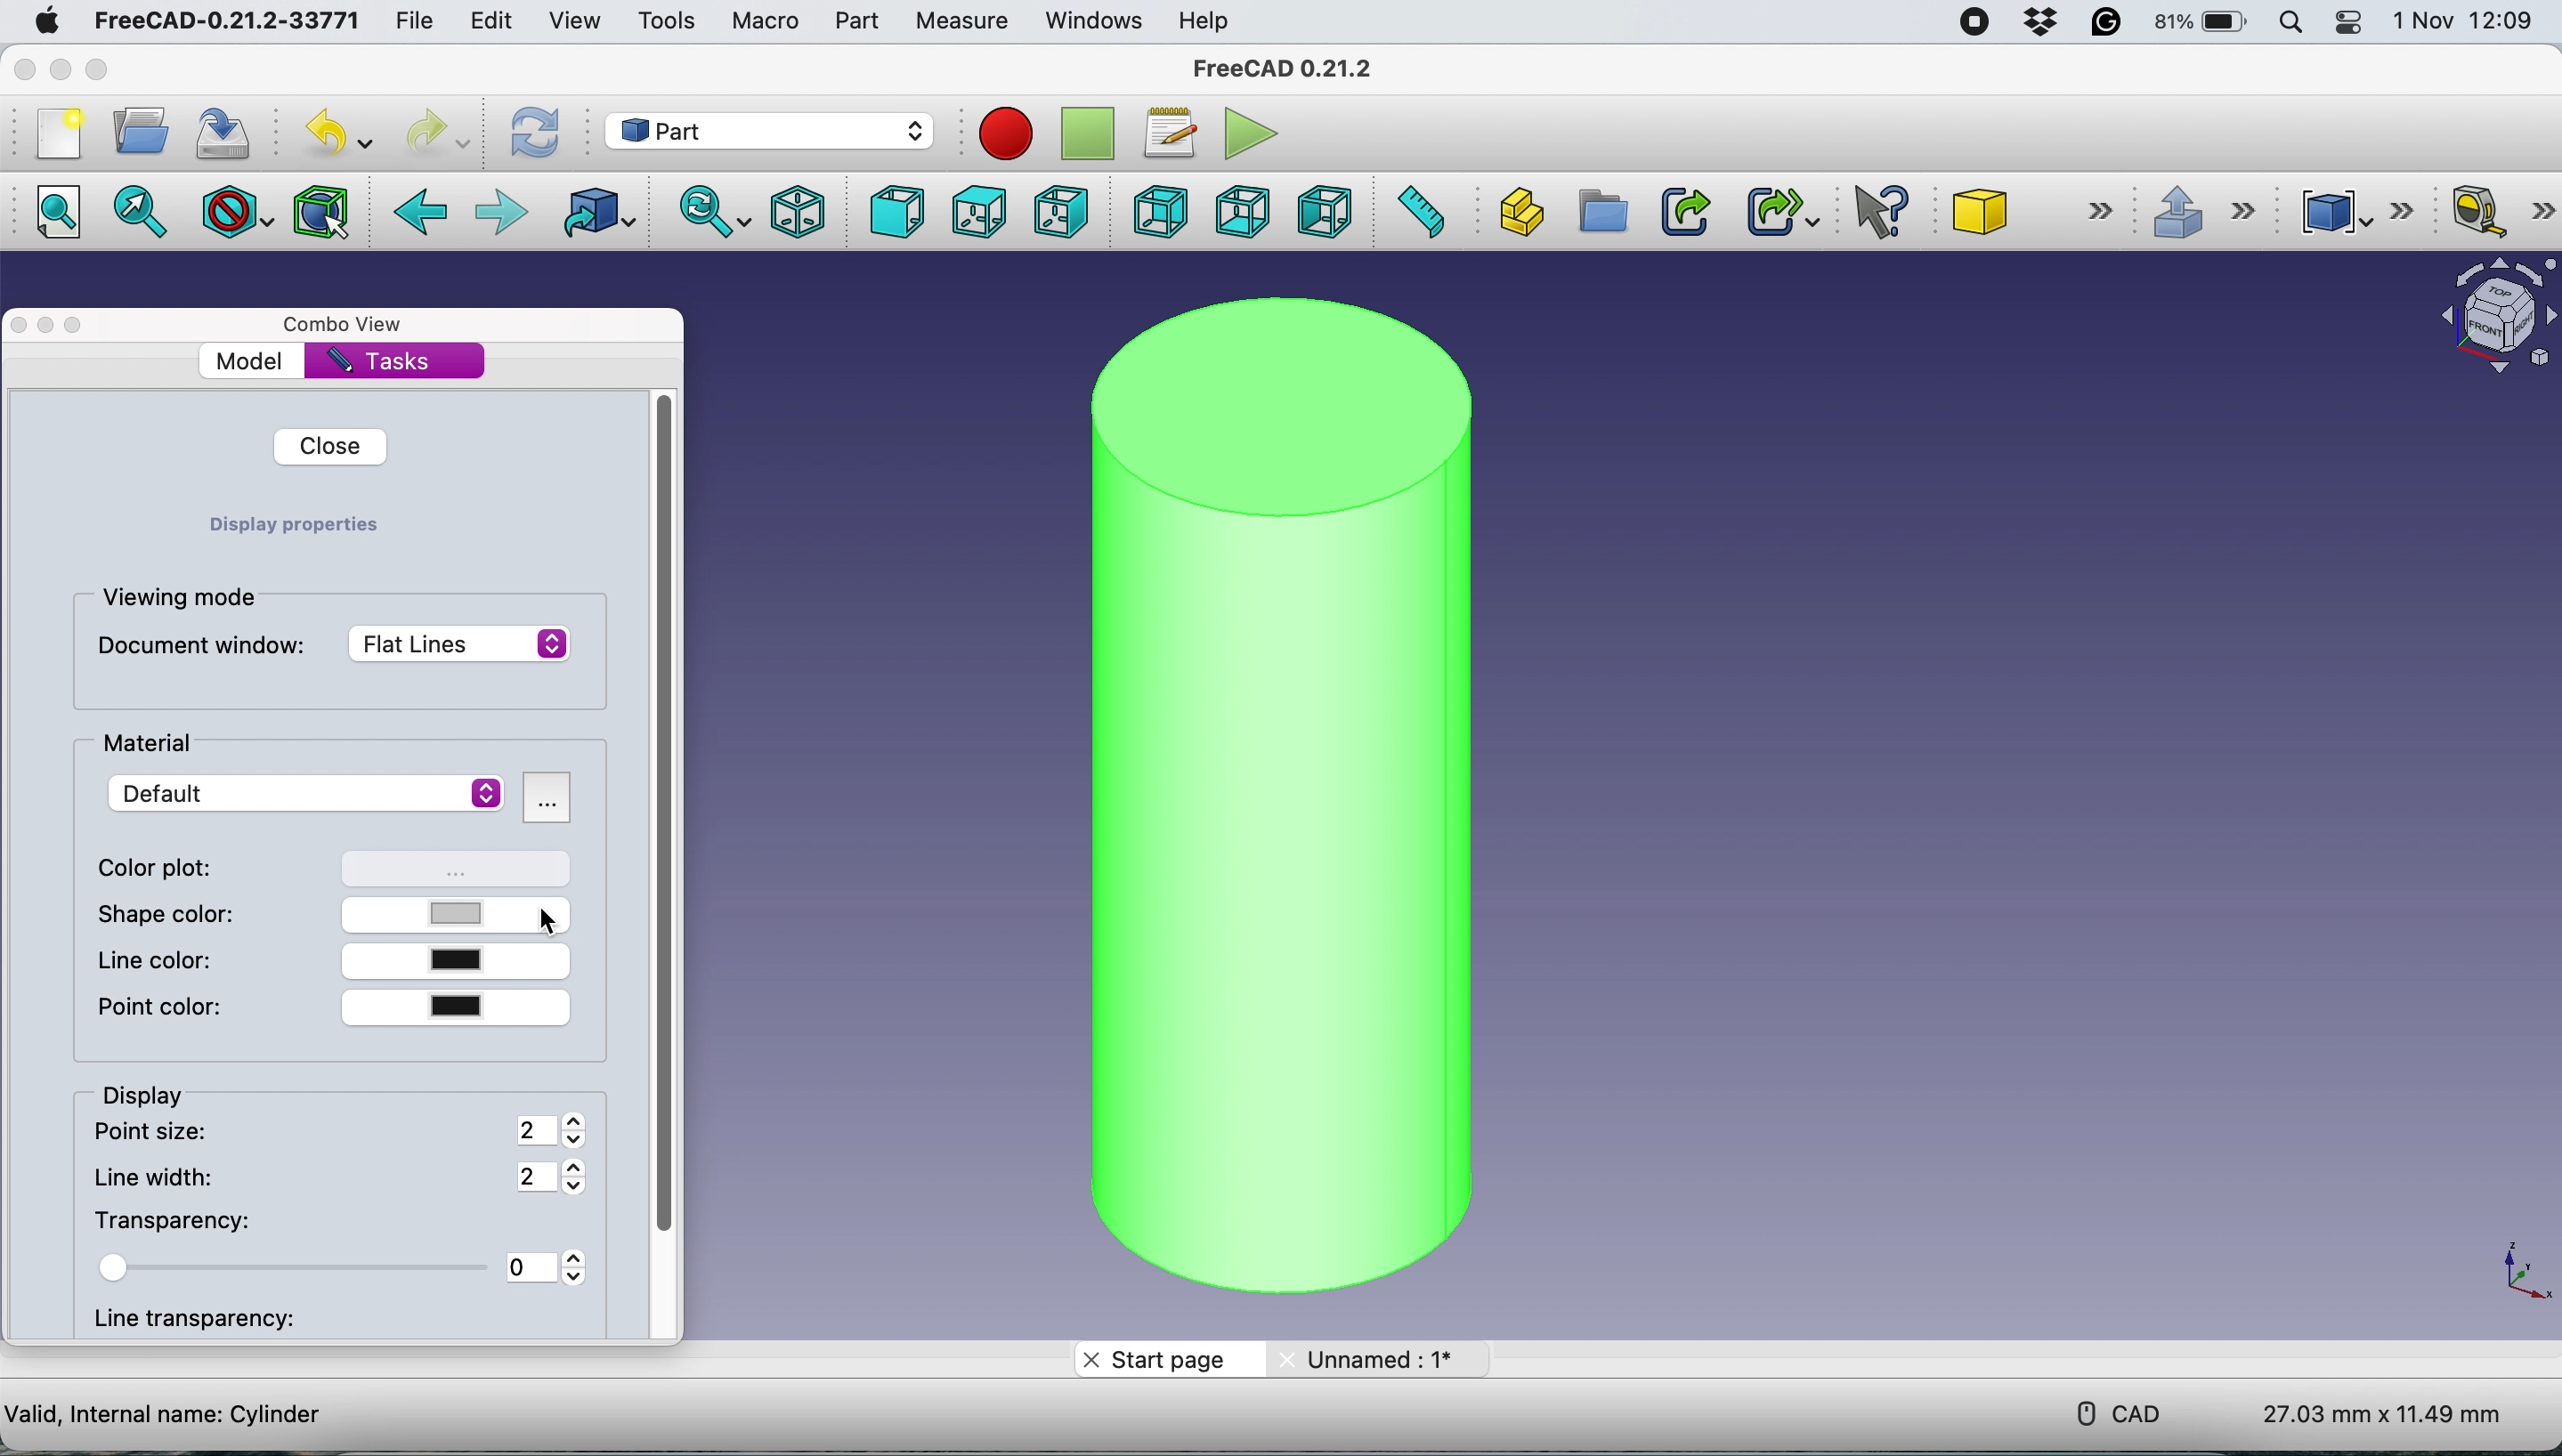 The width and height of the screenshot is (2562, 1456). Describe the element at coordinates (103, 68) in the screenshot. I see `maximise` at that location.